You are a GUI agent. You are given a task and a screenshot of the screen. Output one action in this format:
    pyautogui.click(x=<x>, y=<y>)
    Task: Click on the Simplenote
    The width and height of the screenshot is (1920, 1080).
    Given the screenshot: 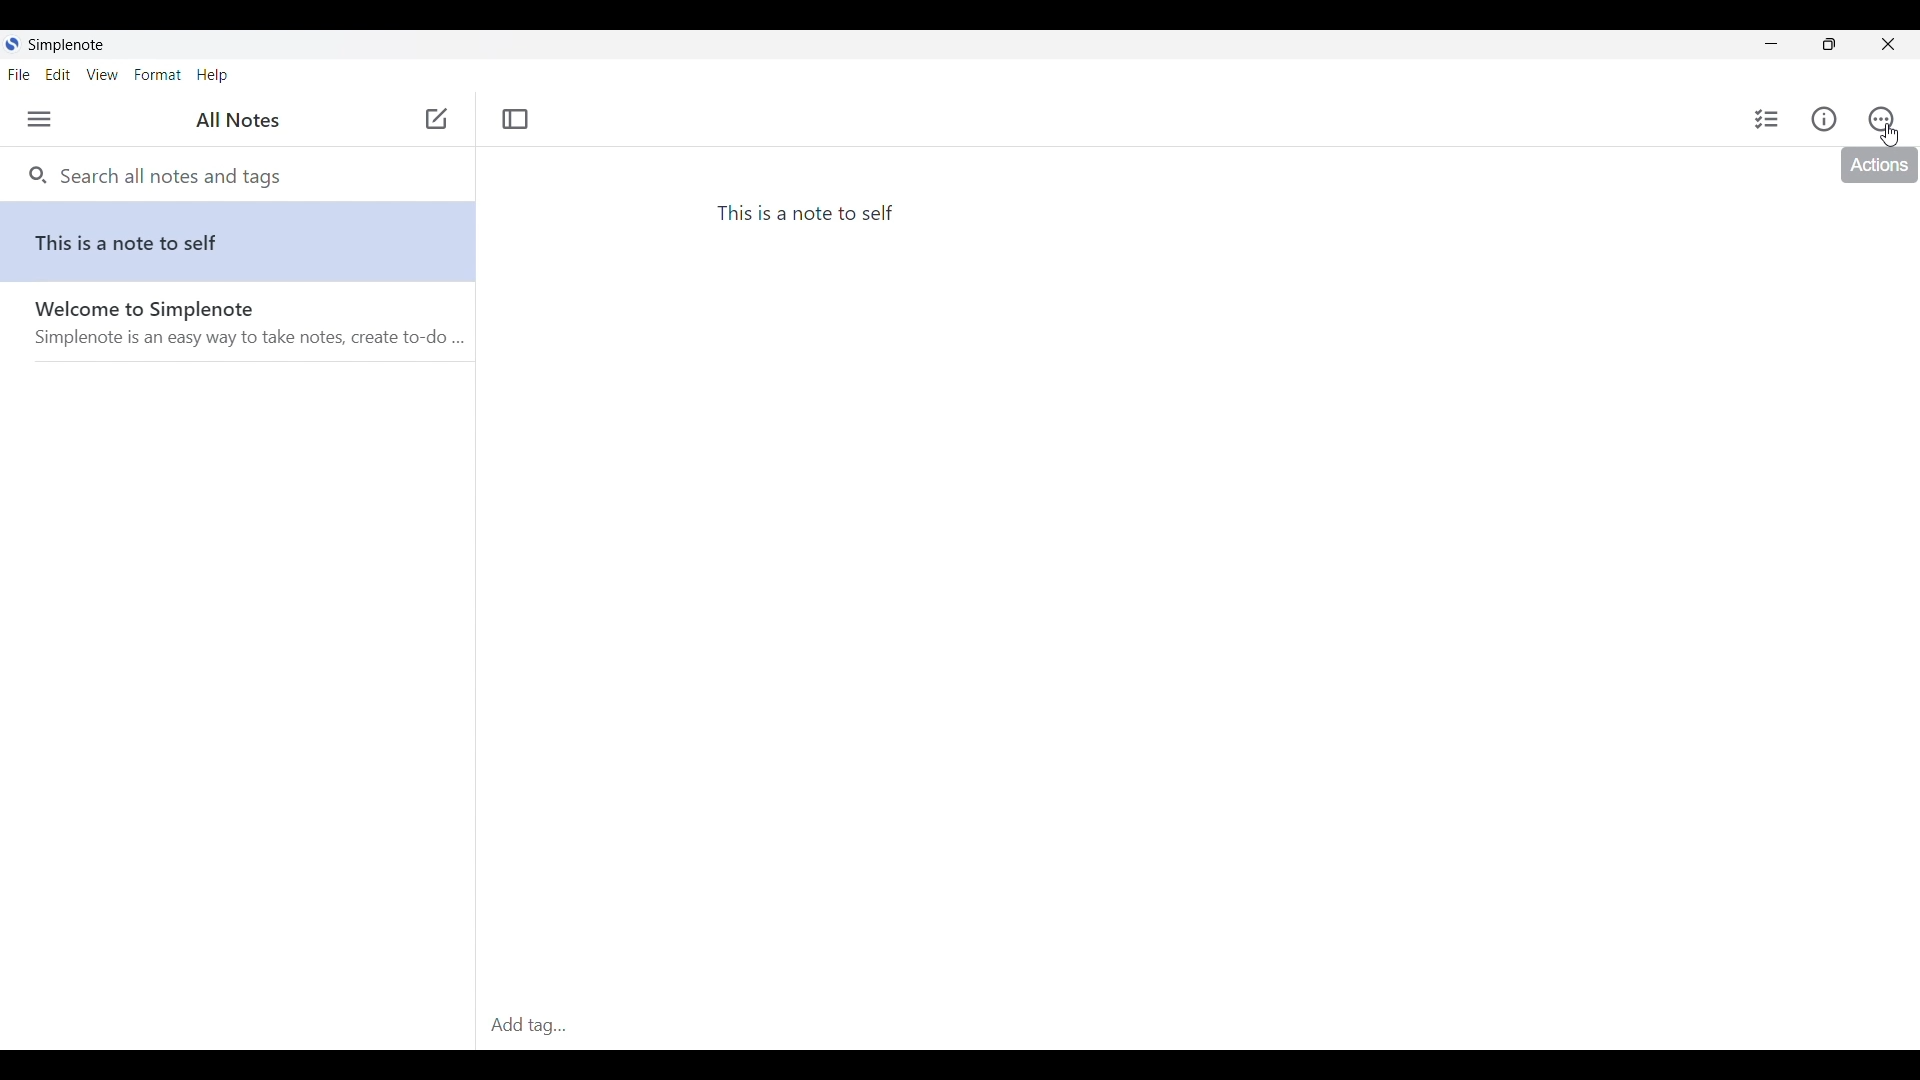 What is the action you would take?
    pyautogui.click(x=61, y=46)
    